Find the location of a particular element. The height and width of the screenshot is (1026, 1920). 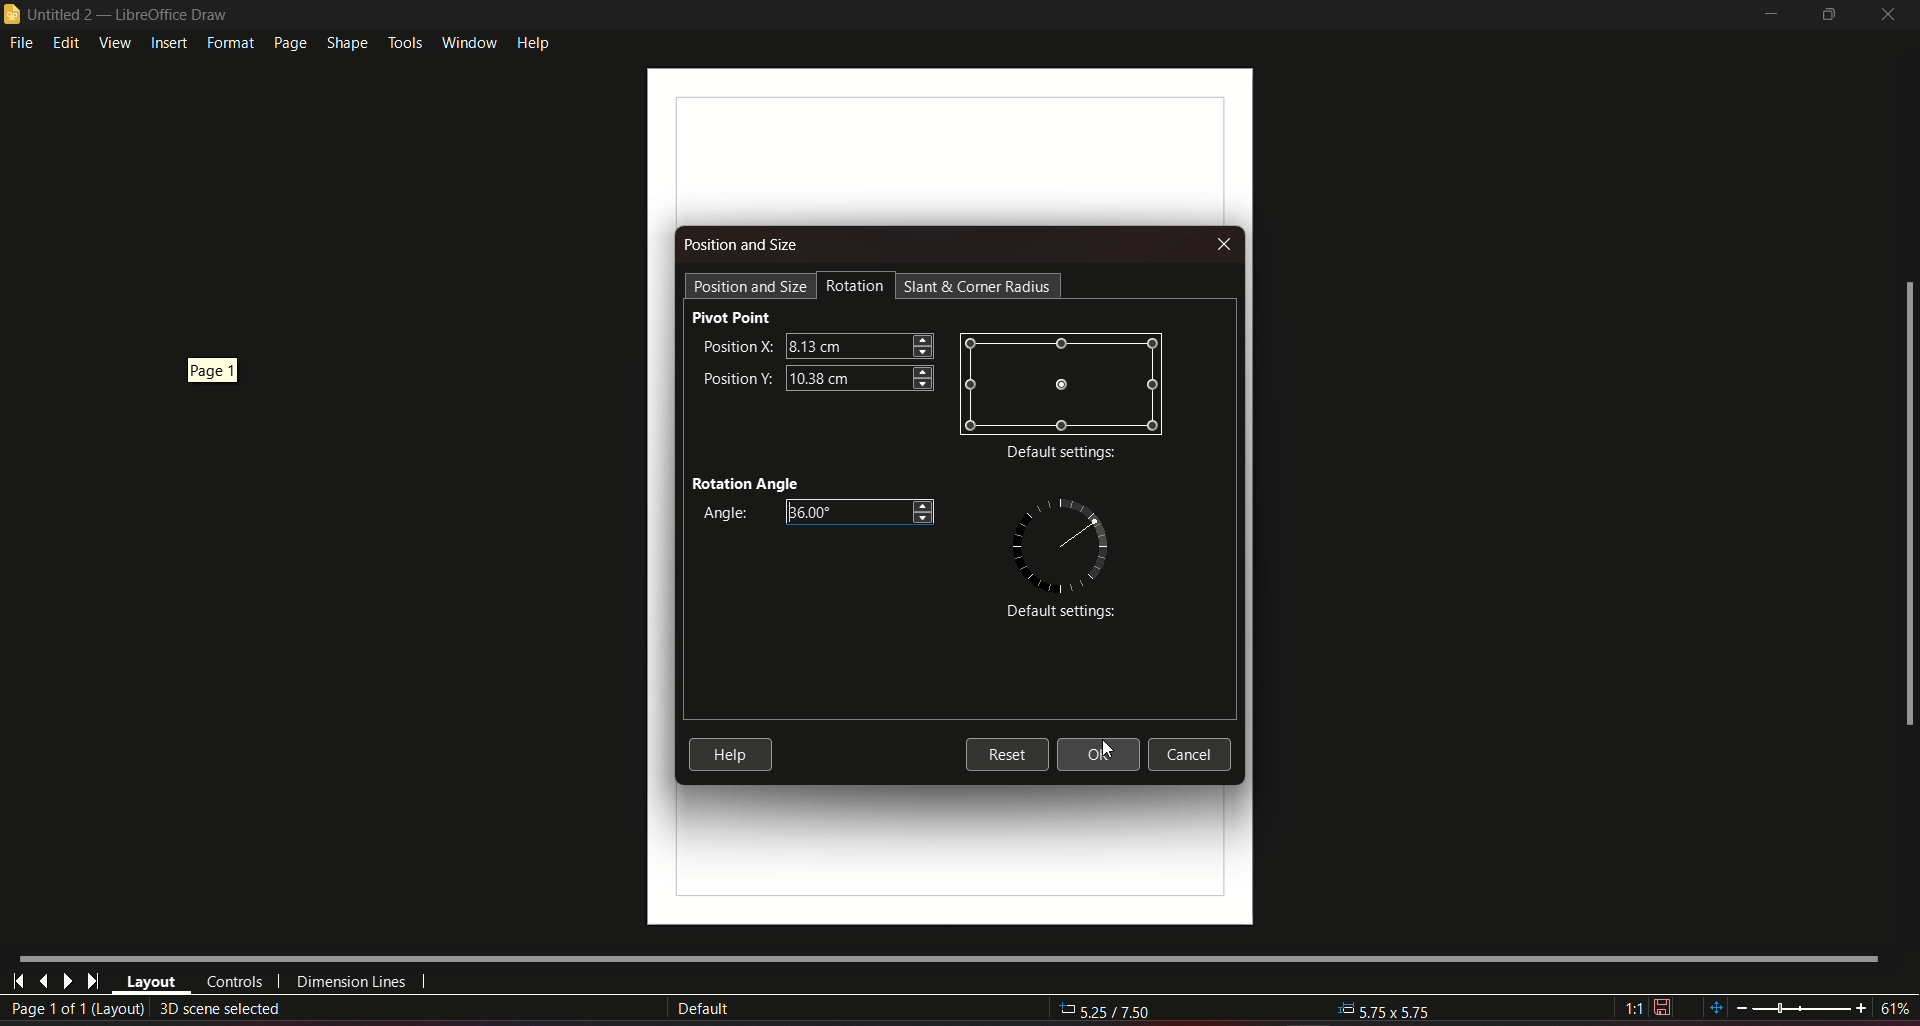

window is located at coordinates (467, 39).